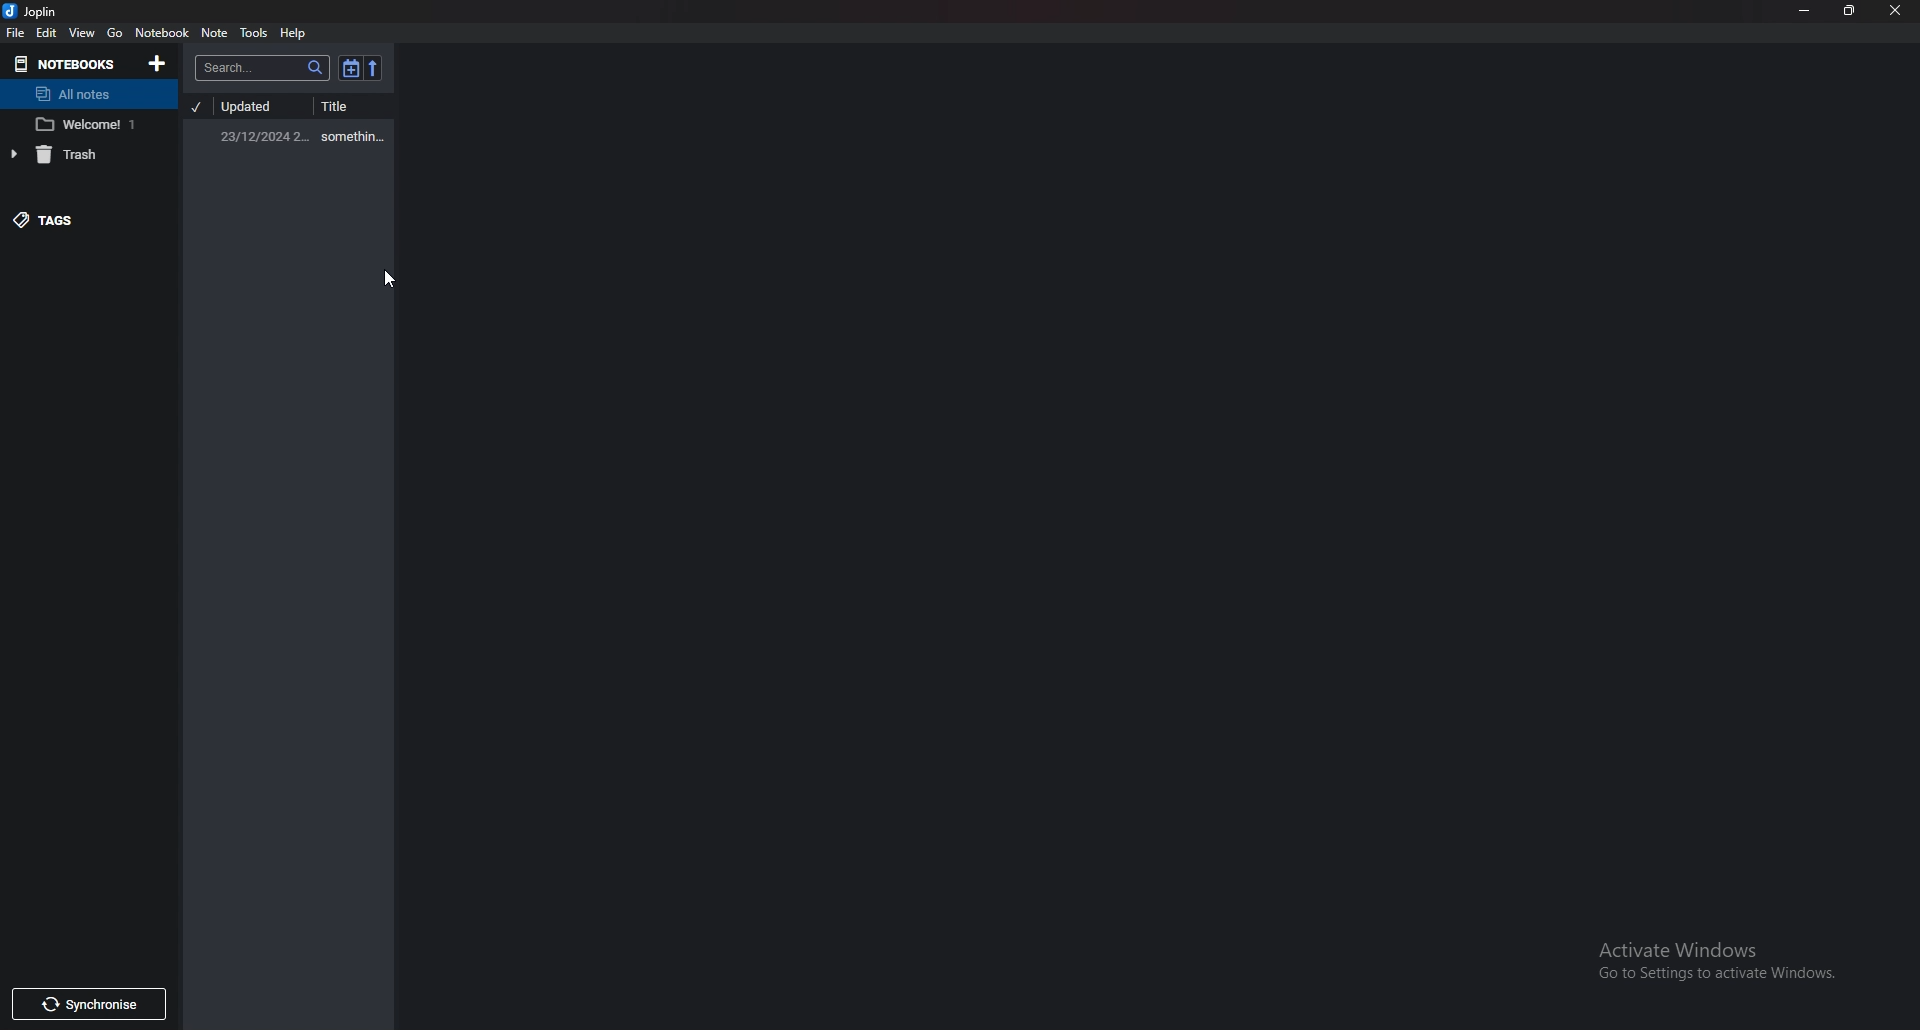  What do you see at coordinates (1896, 12) in the screenshot?
I see `close` at bounding box center [1896, 12].